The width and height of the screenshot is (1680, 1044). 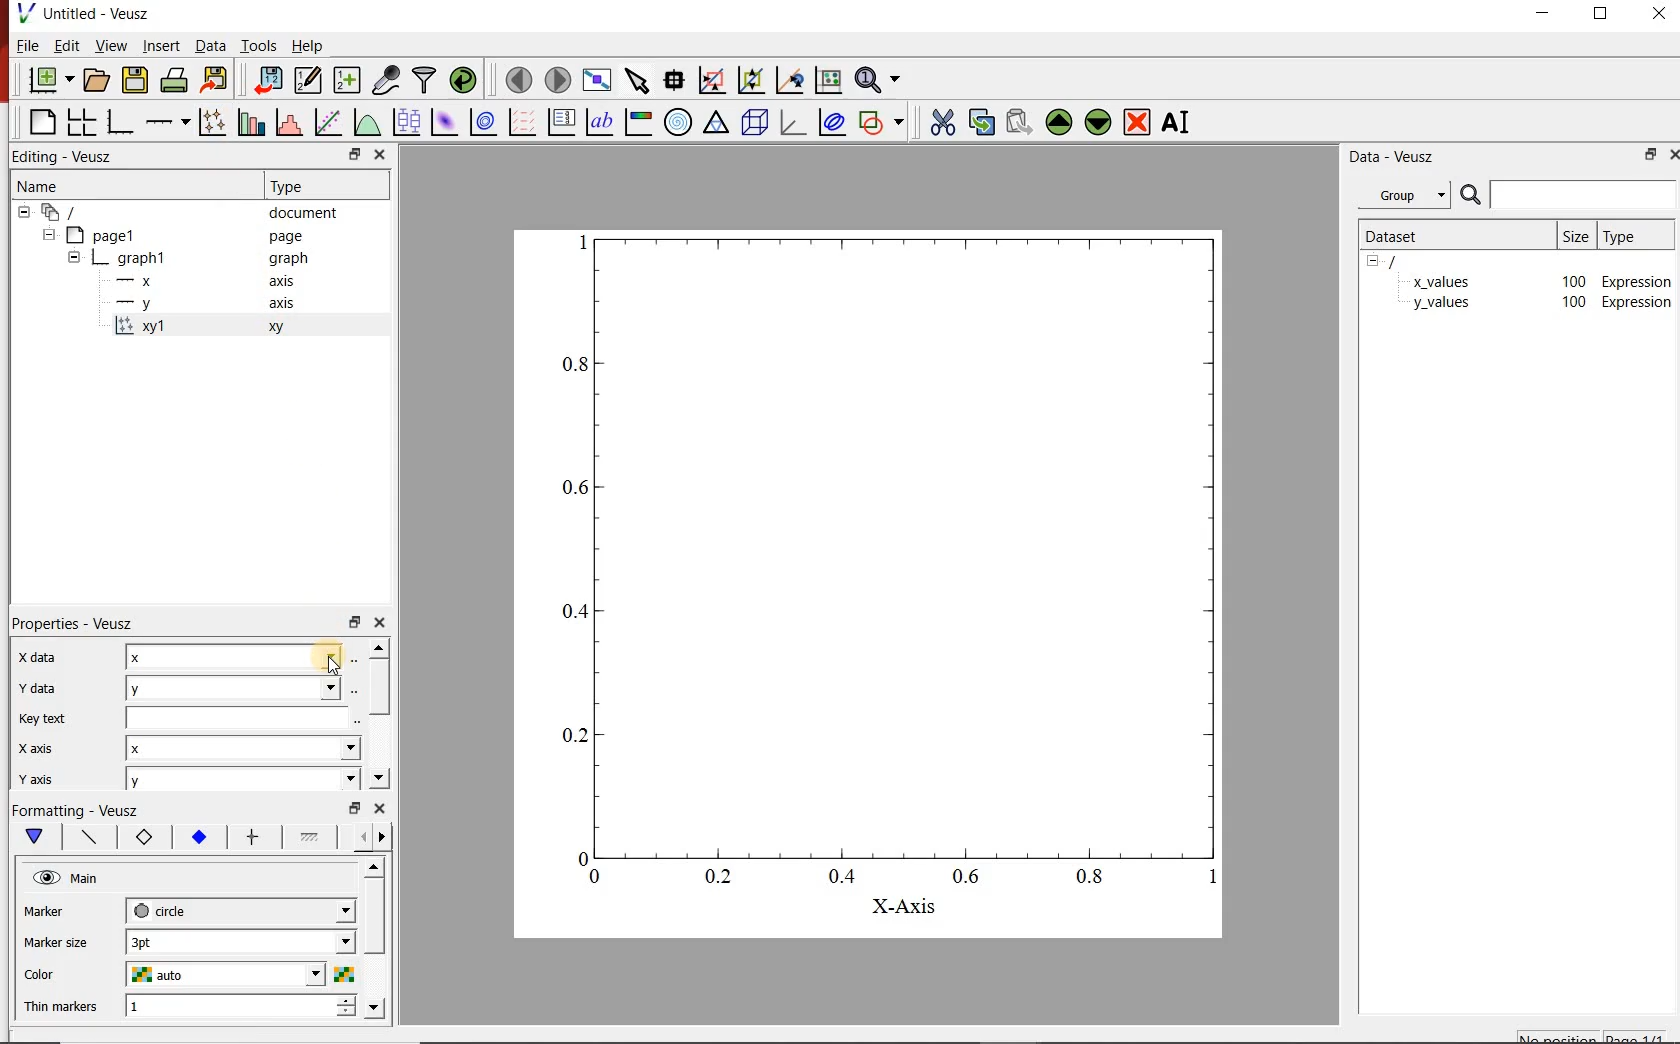 I want to click on plot covariance ellipse, so click(x=830, y=122).